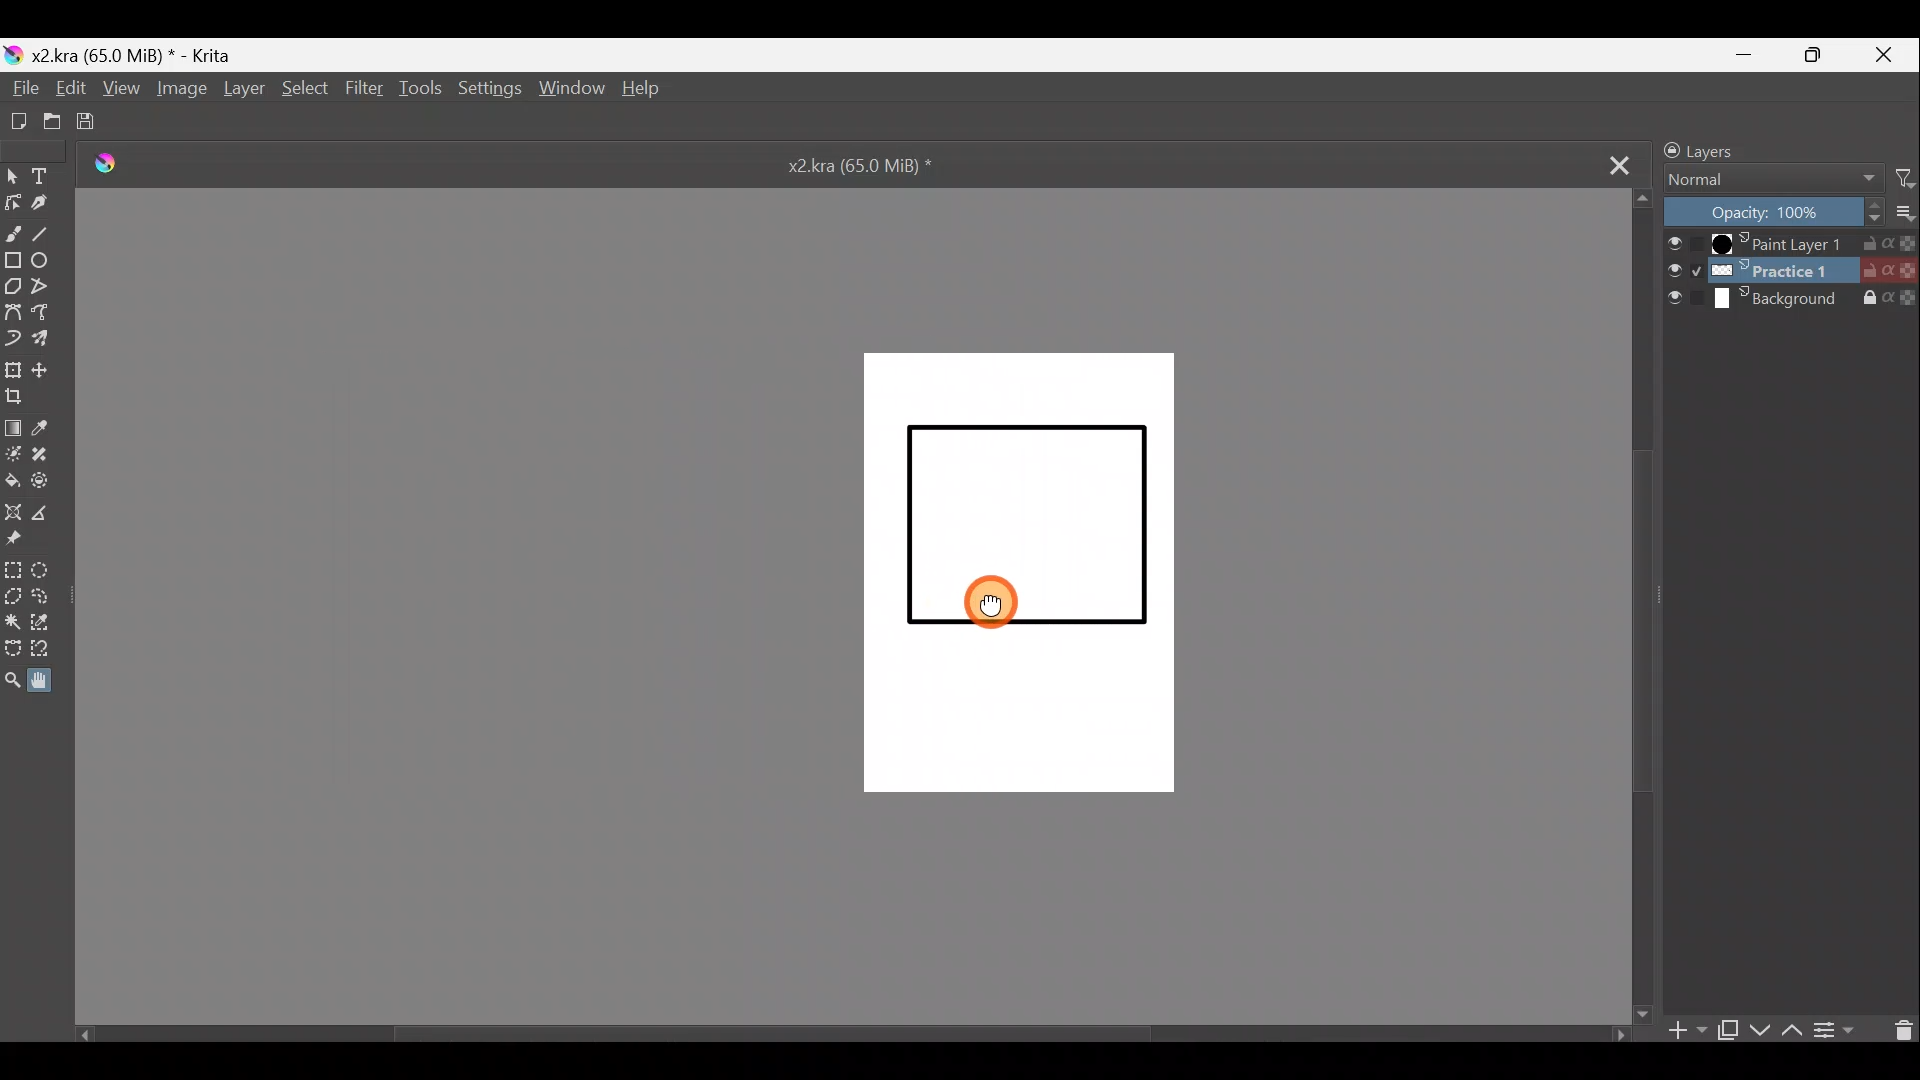 The height and width of the screenshot is (1080, 1920). What do you see at coordinates (127, 56) in the screenshot?
I see `) x2kra (65.0 MiB) * - Krita` at bounding box center [127, 56].